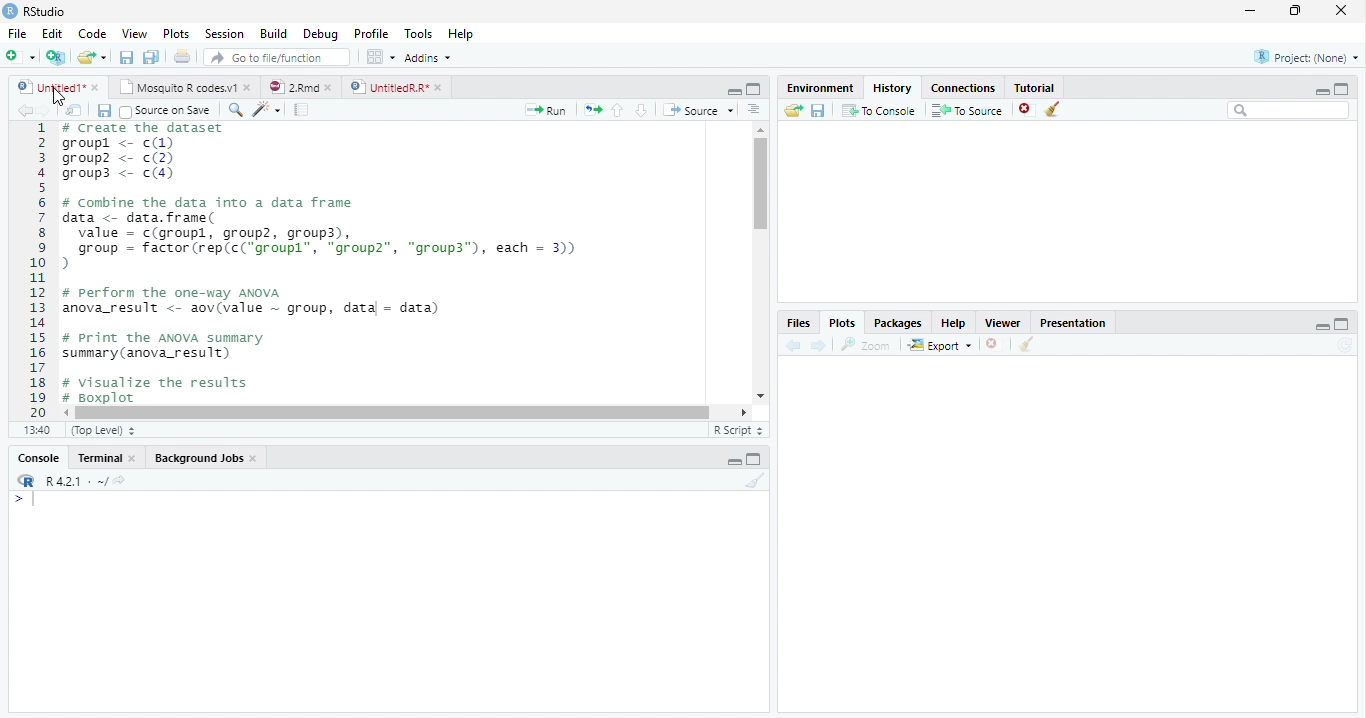 Image resolution: width=1366 pixels, height=718 pixels. I want to click on Rstudio, so click(33, 9).